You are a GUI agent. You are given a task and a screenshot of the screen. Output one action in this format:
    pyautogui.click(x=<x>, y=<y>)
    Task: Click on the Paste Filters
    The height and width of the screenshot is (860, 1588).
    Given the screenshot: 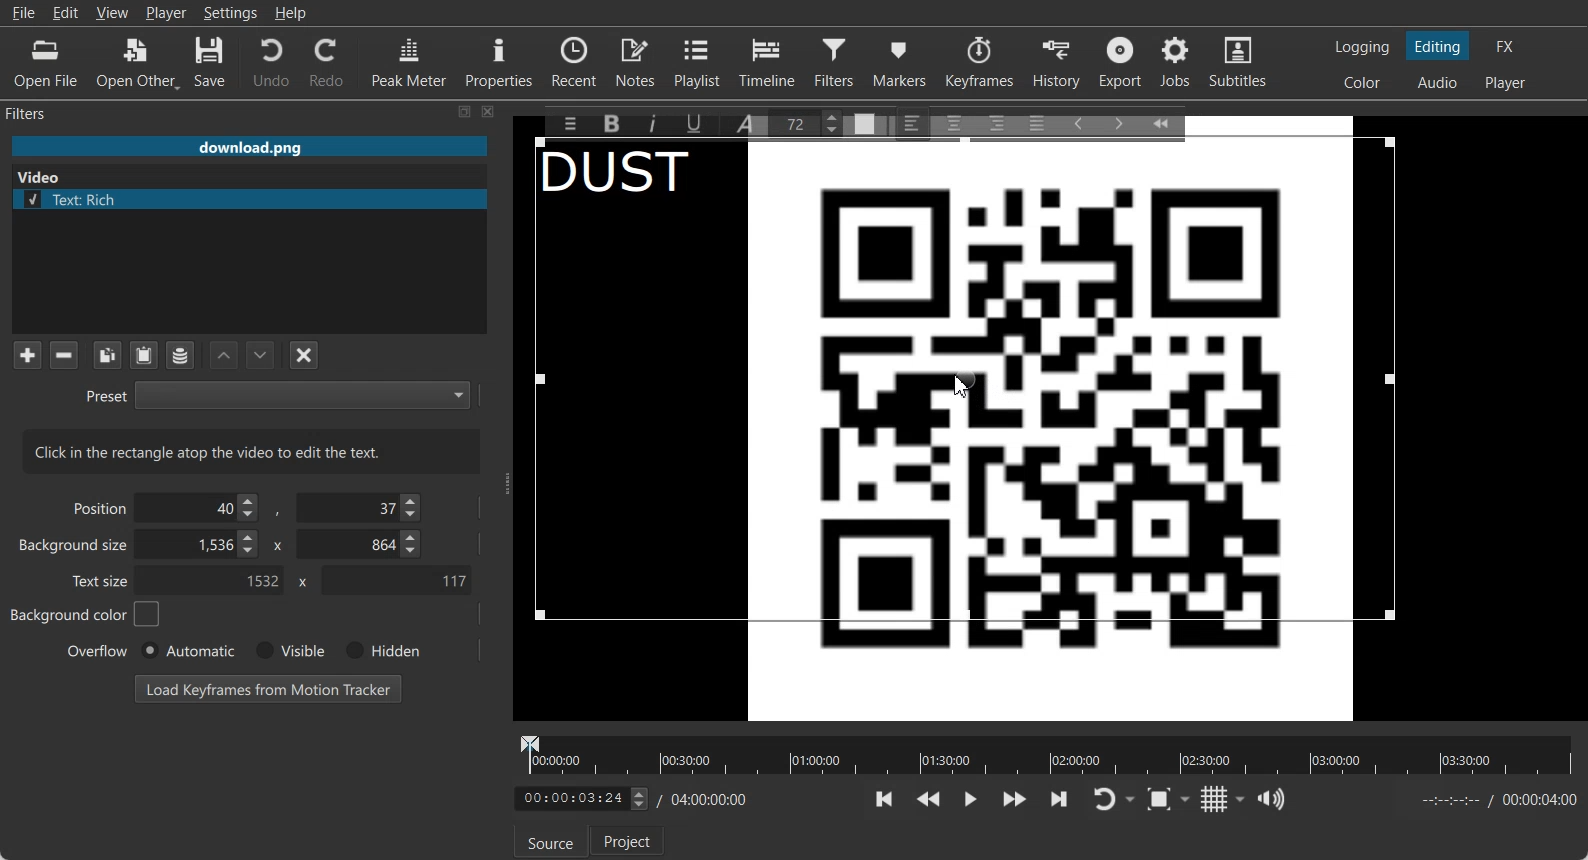 What is the action you would take?
    pyautogui.click(x=144, y=356)
    